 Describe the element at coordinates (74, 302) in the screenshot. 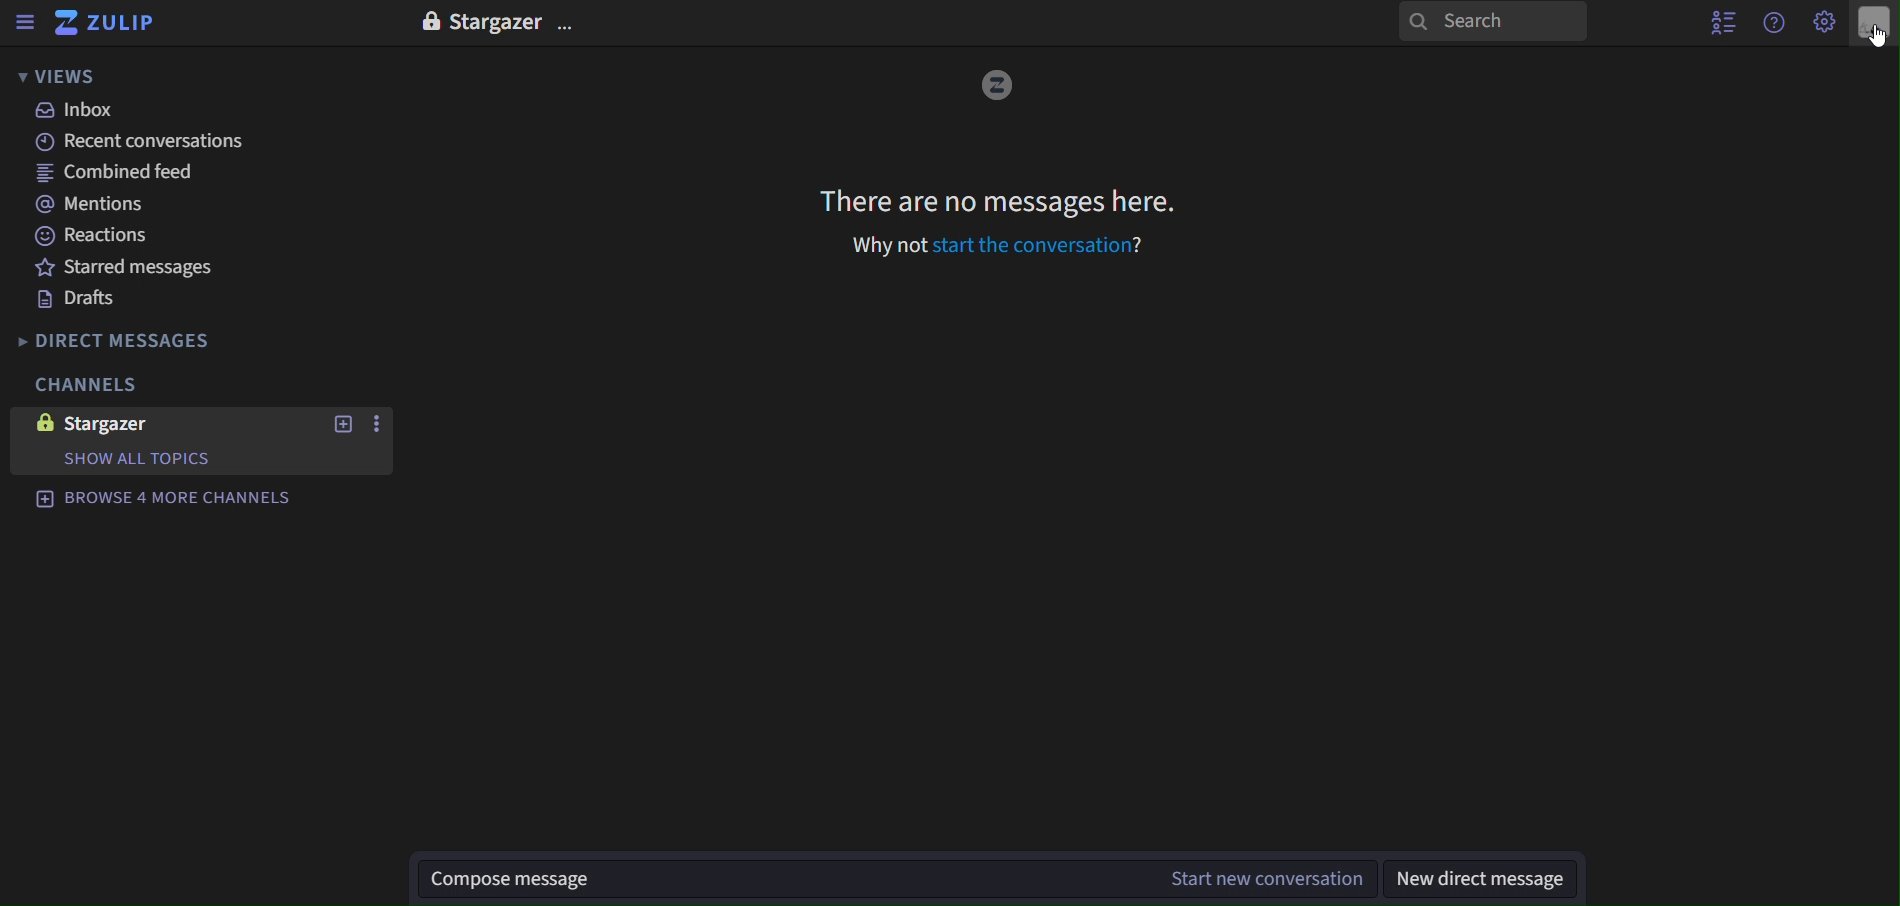

I see `drafts` at that location.